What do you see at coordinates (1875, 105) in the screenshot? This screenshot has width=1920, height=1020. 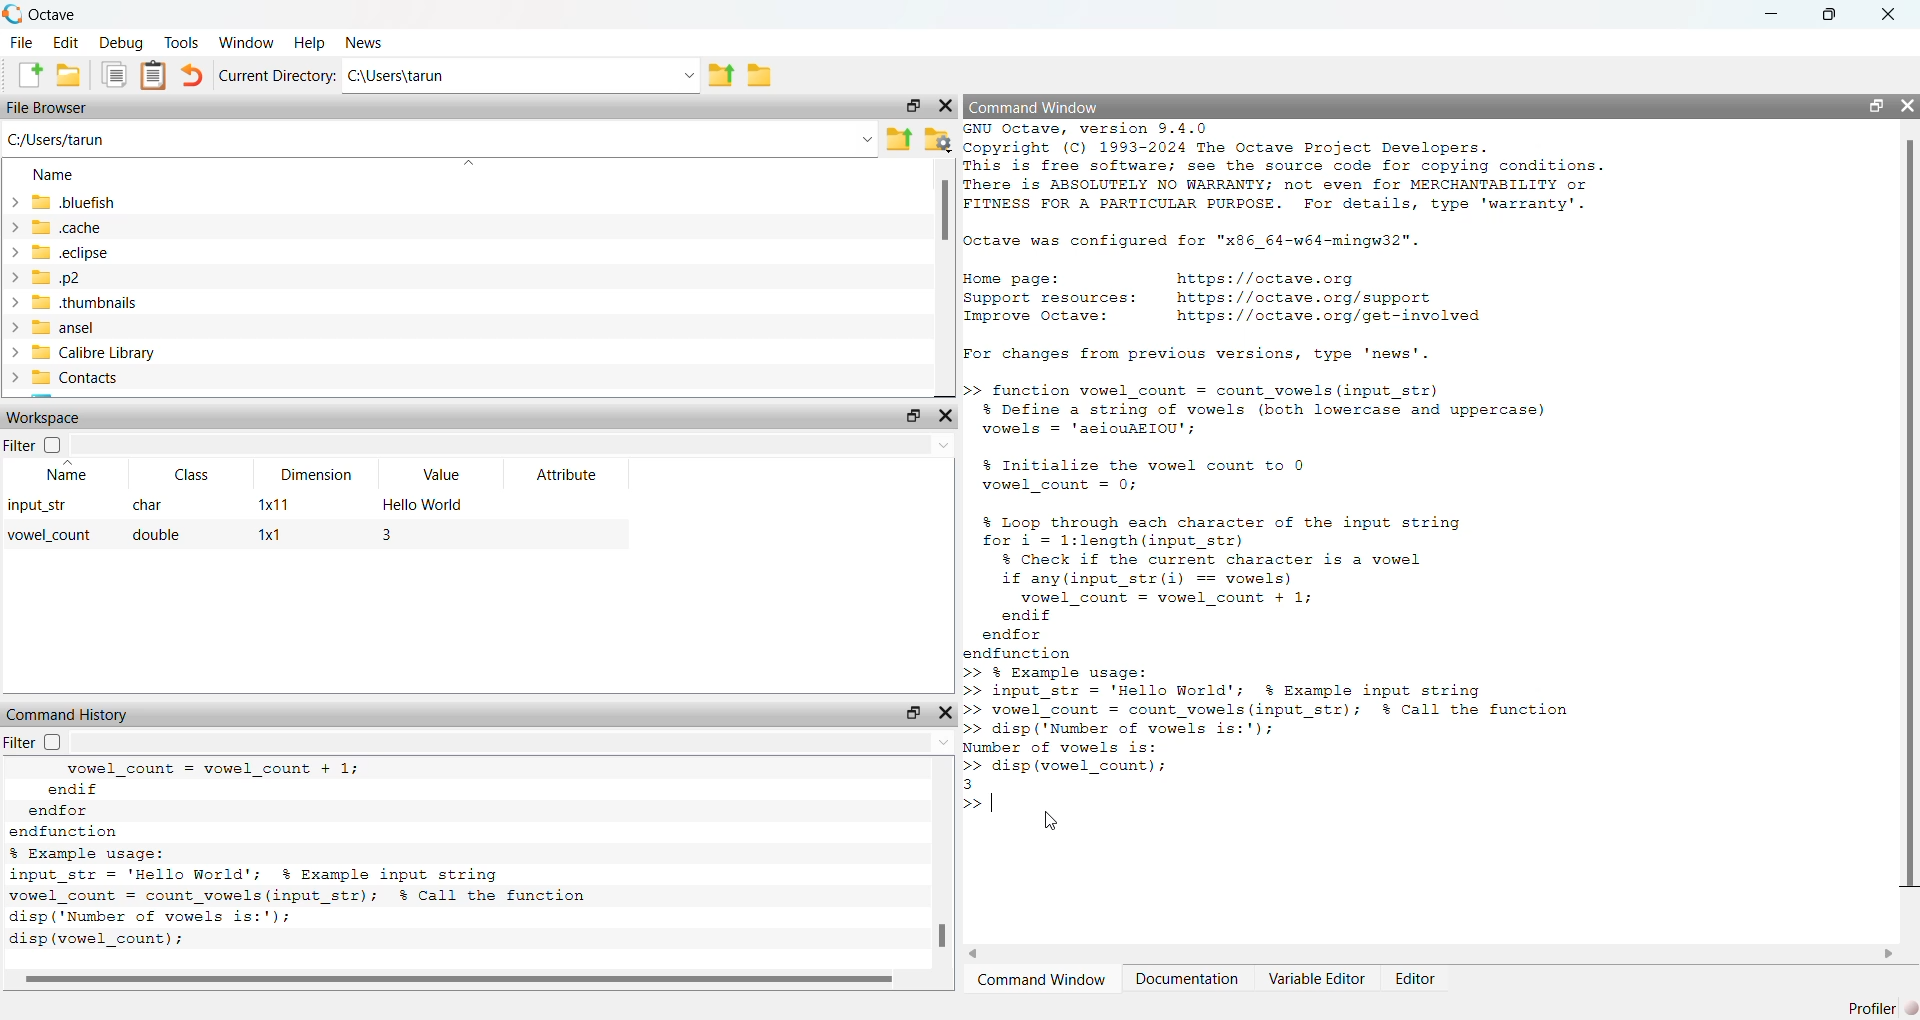 I see `restore` at bounding box center [1875, 105].